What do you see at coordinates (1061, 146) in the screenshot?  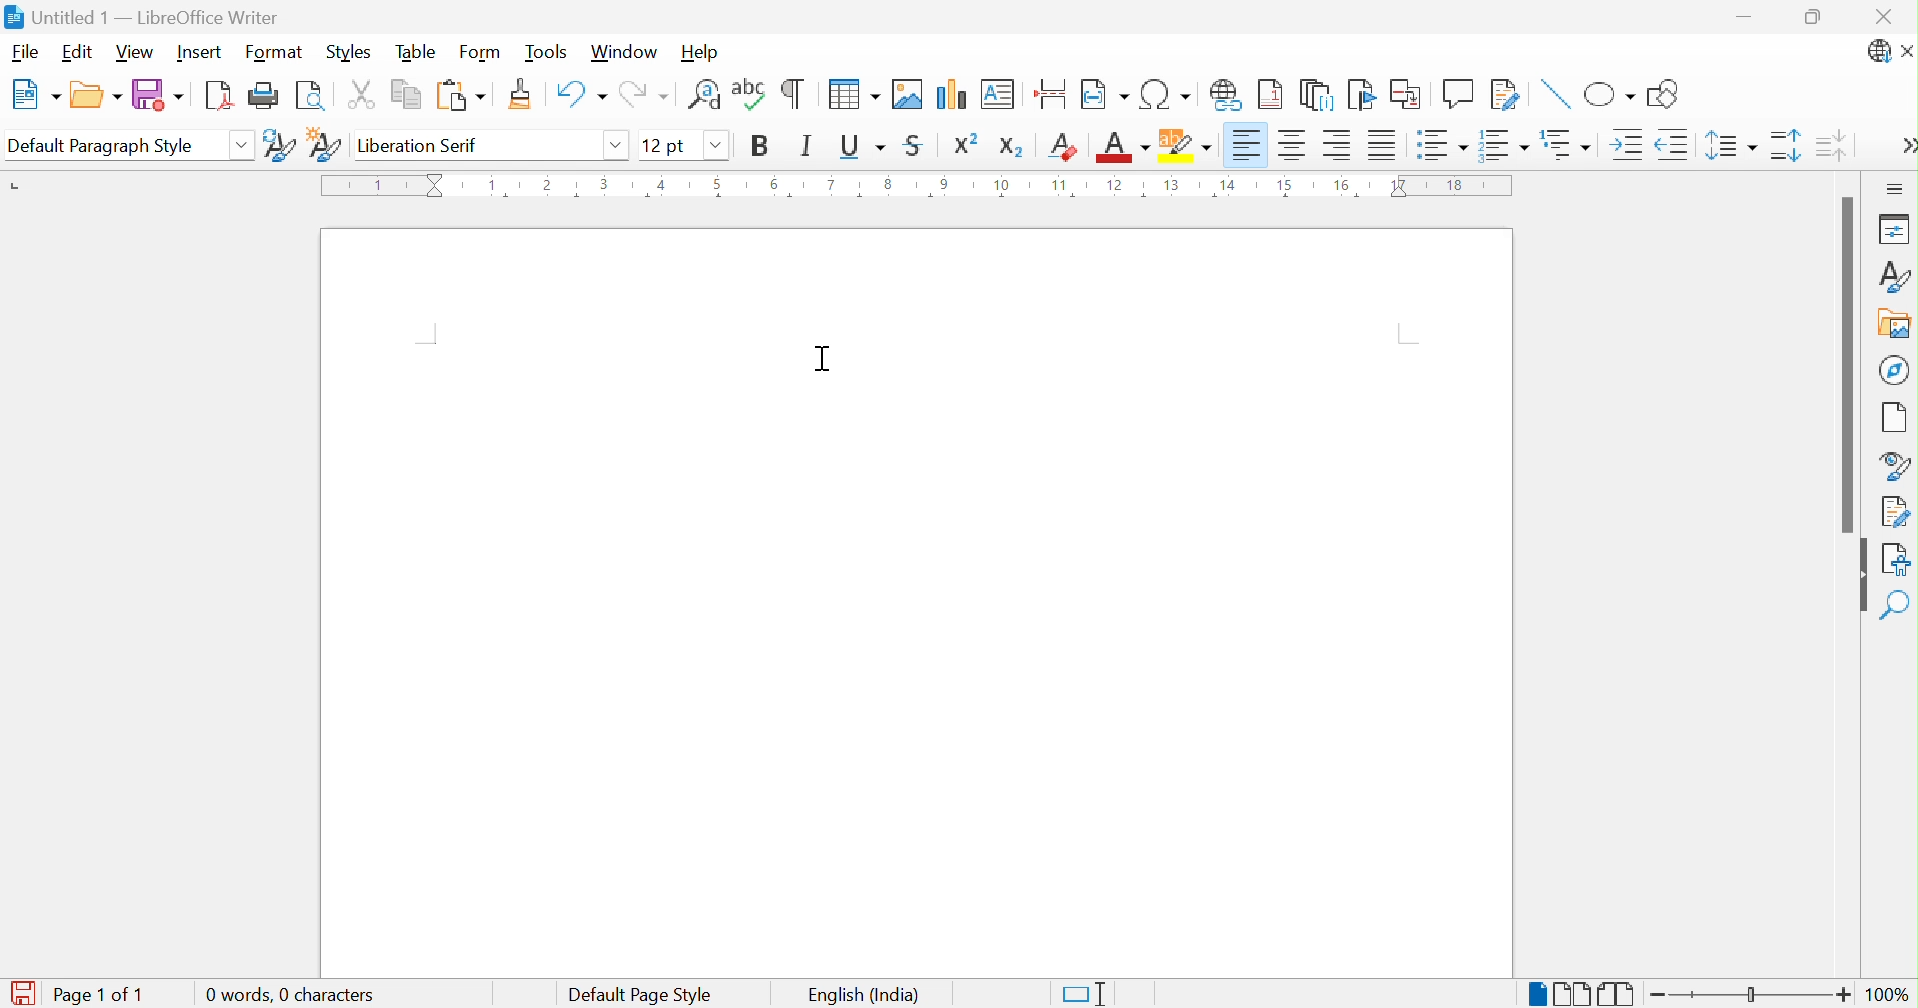 I see `Clear direct formatting` at bounding box center [1061, 146].